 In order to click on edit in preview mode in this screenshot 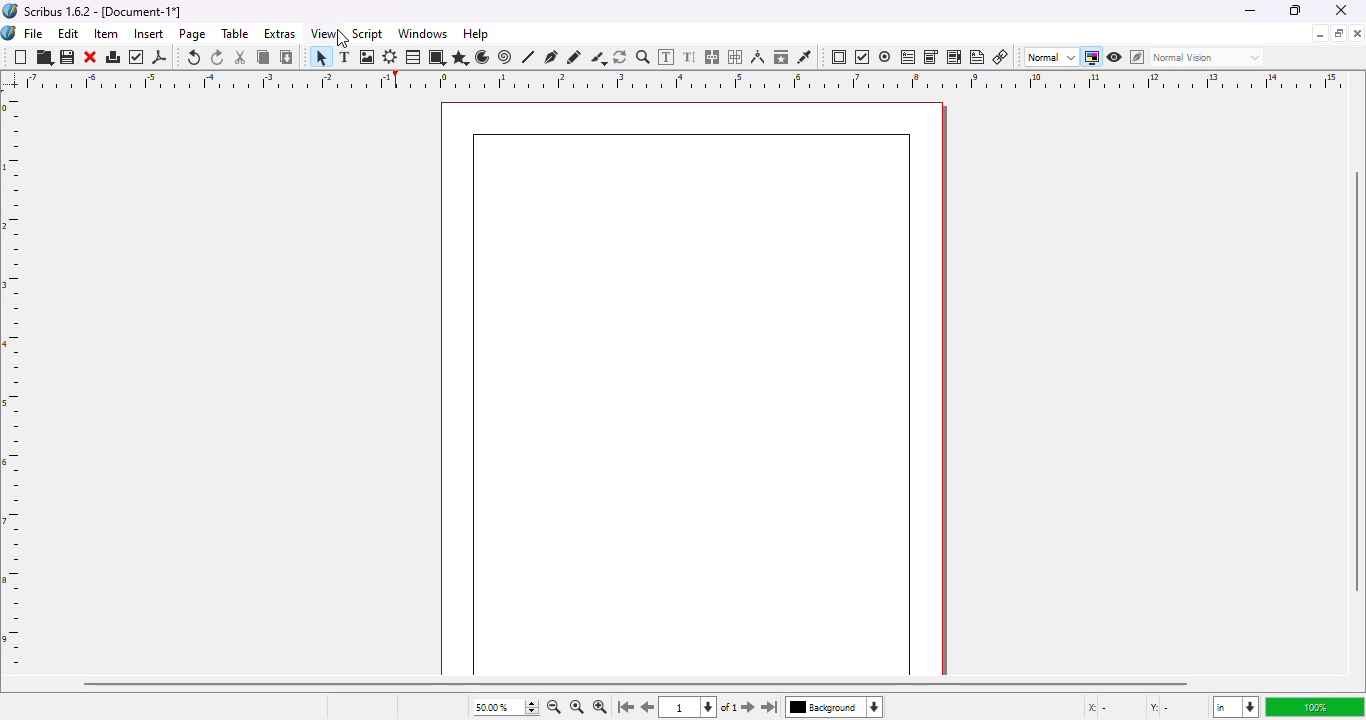, I will do `click(1137, 57)`.